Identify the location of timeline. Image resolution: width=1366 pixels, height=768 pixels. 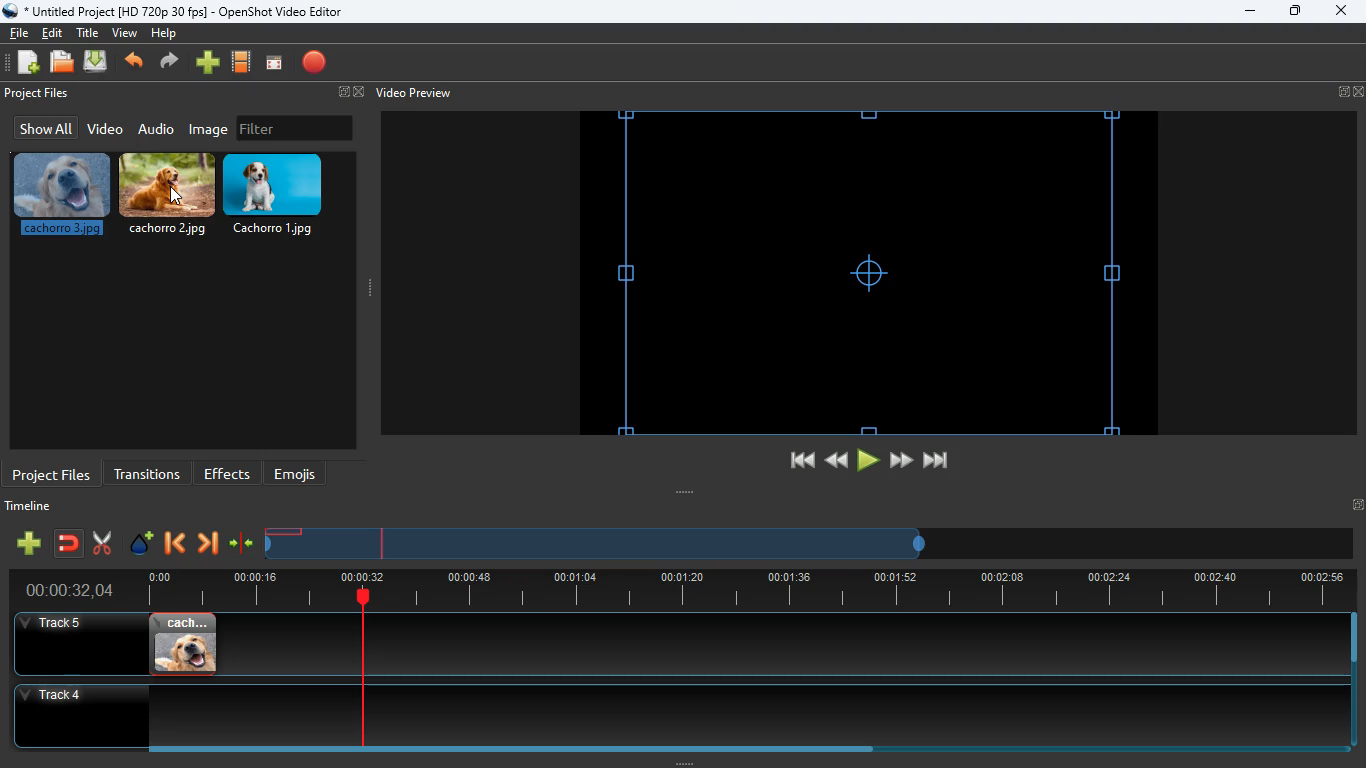
(740, 590).